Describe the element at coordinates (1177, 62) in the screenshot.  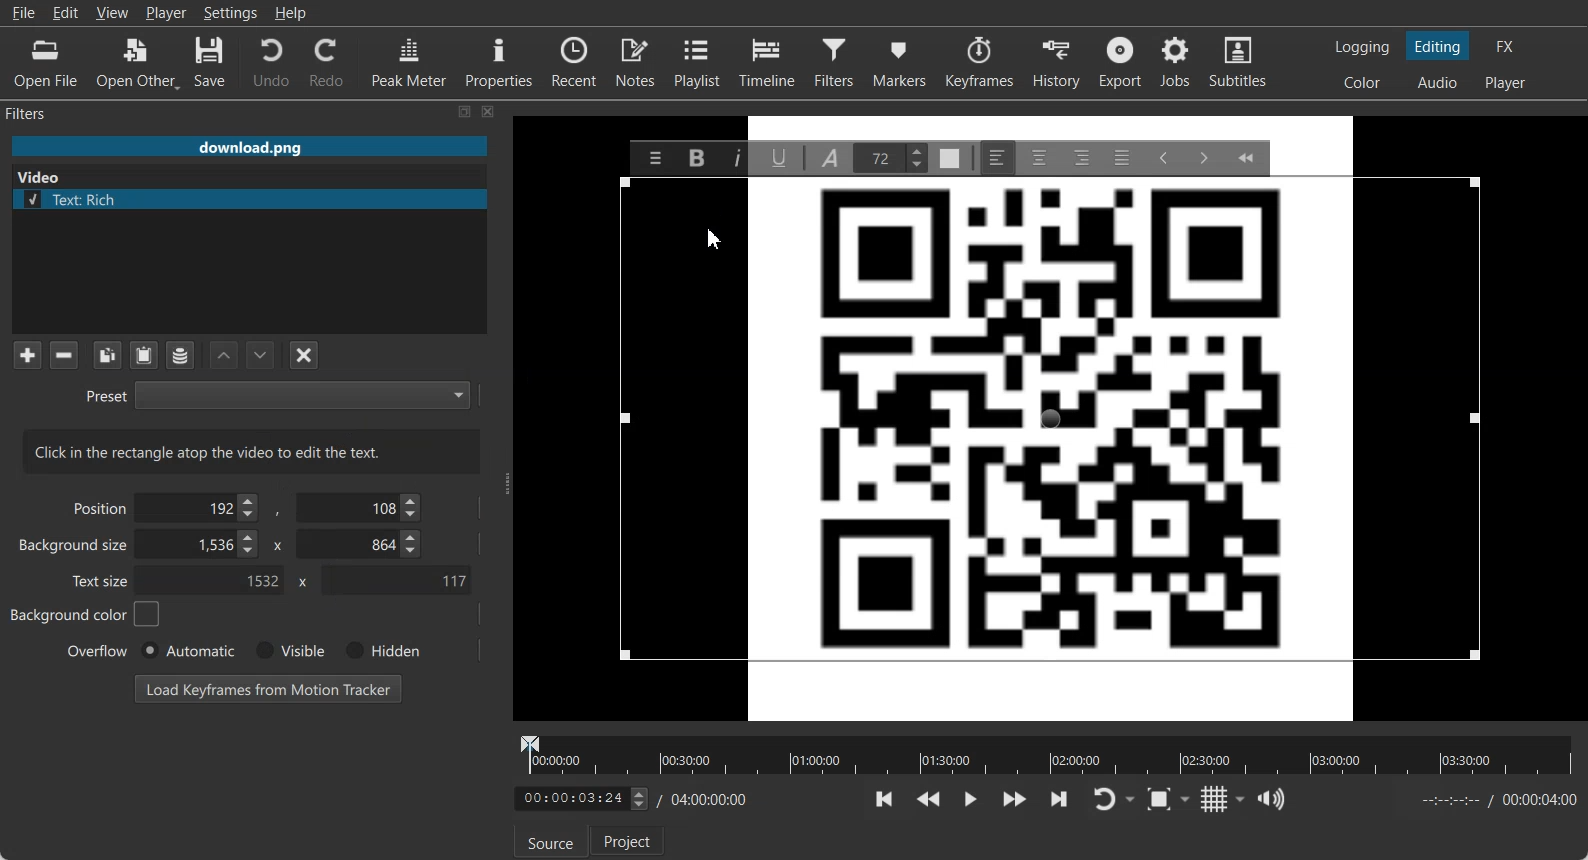
I see `Jobs` at that location.